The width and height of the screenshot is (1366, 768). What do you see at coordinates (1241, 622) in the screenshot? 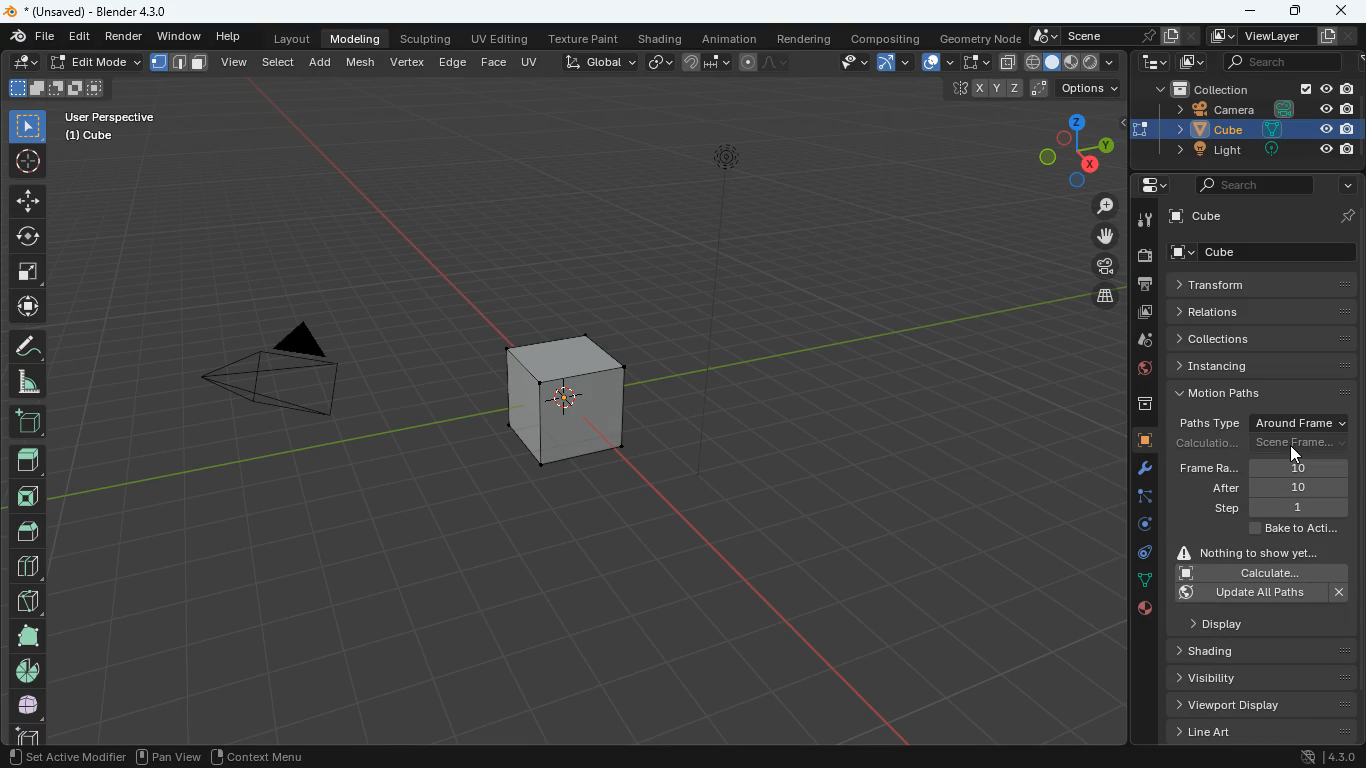
I see `Display` at bounding box center [1241, 622].